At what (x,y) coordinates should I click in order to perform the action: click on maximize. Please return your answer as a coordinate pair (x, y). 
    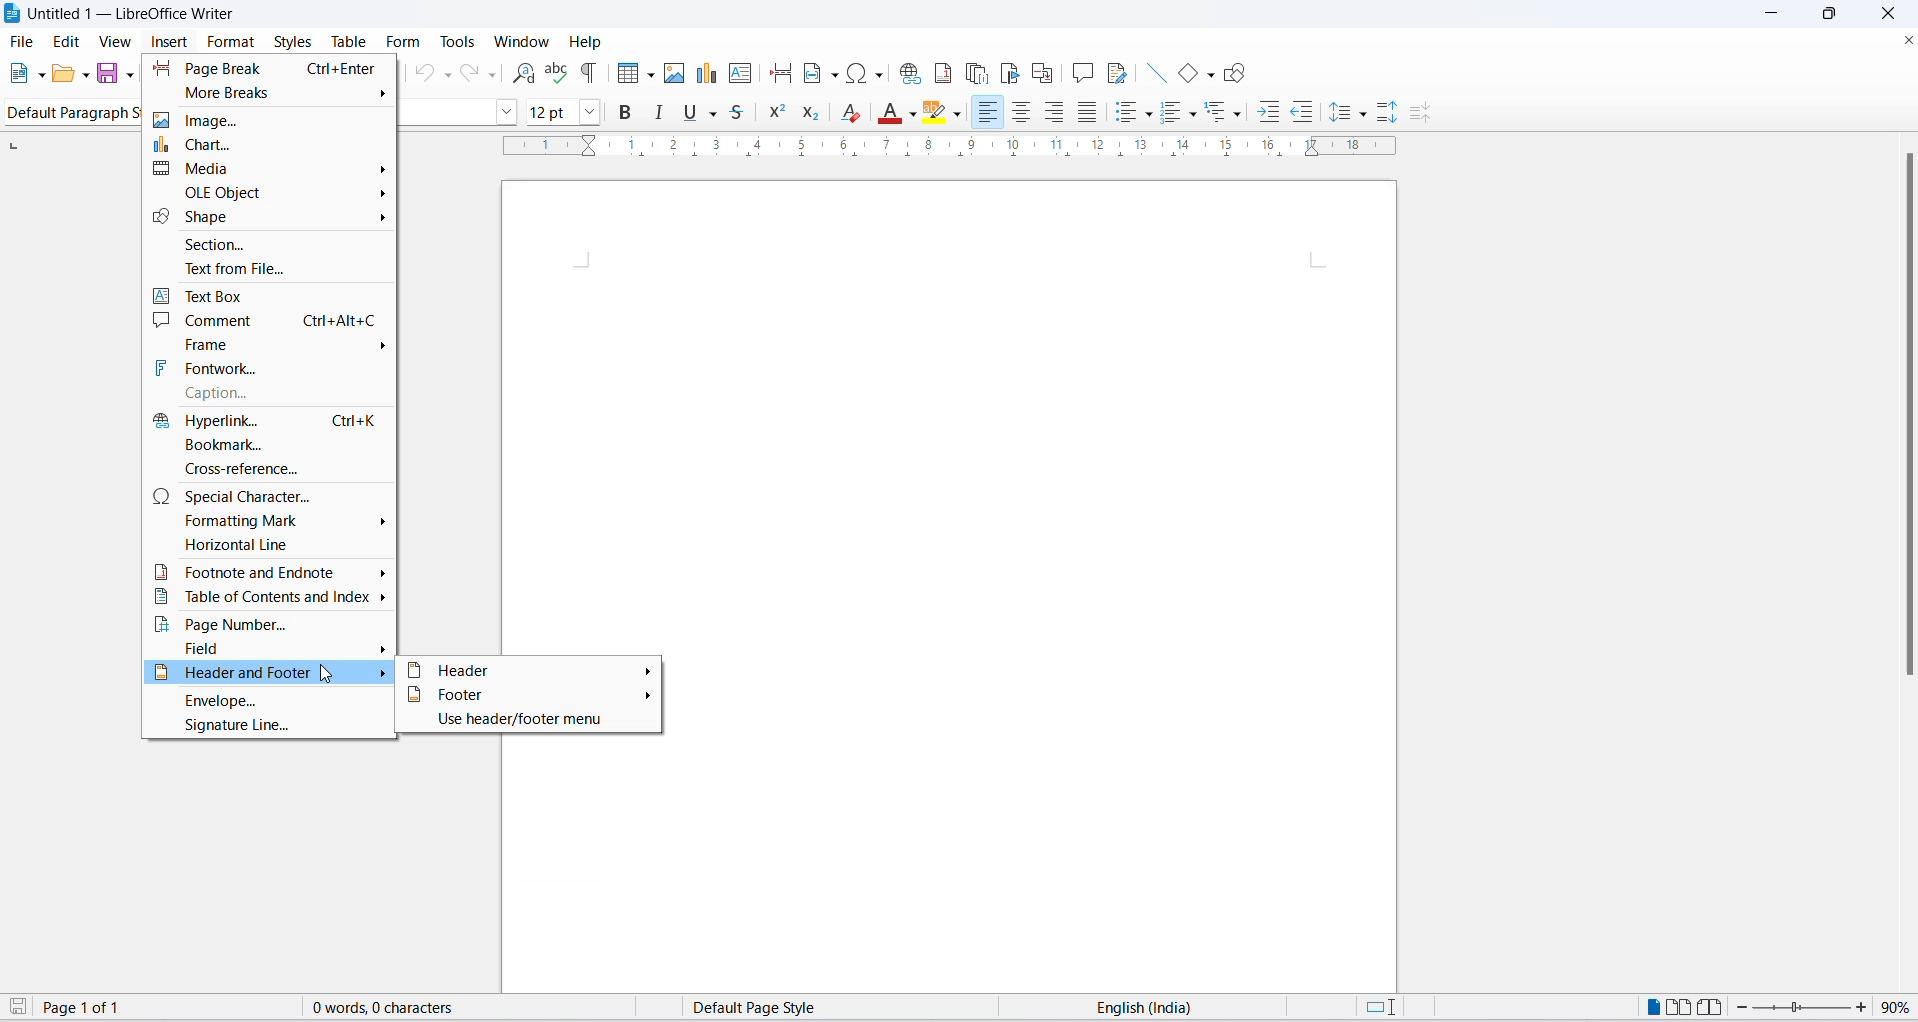
    Looking at the image, I should click on (1837, 15).